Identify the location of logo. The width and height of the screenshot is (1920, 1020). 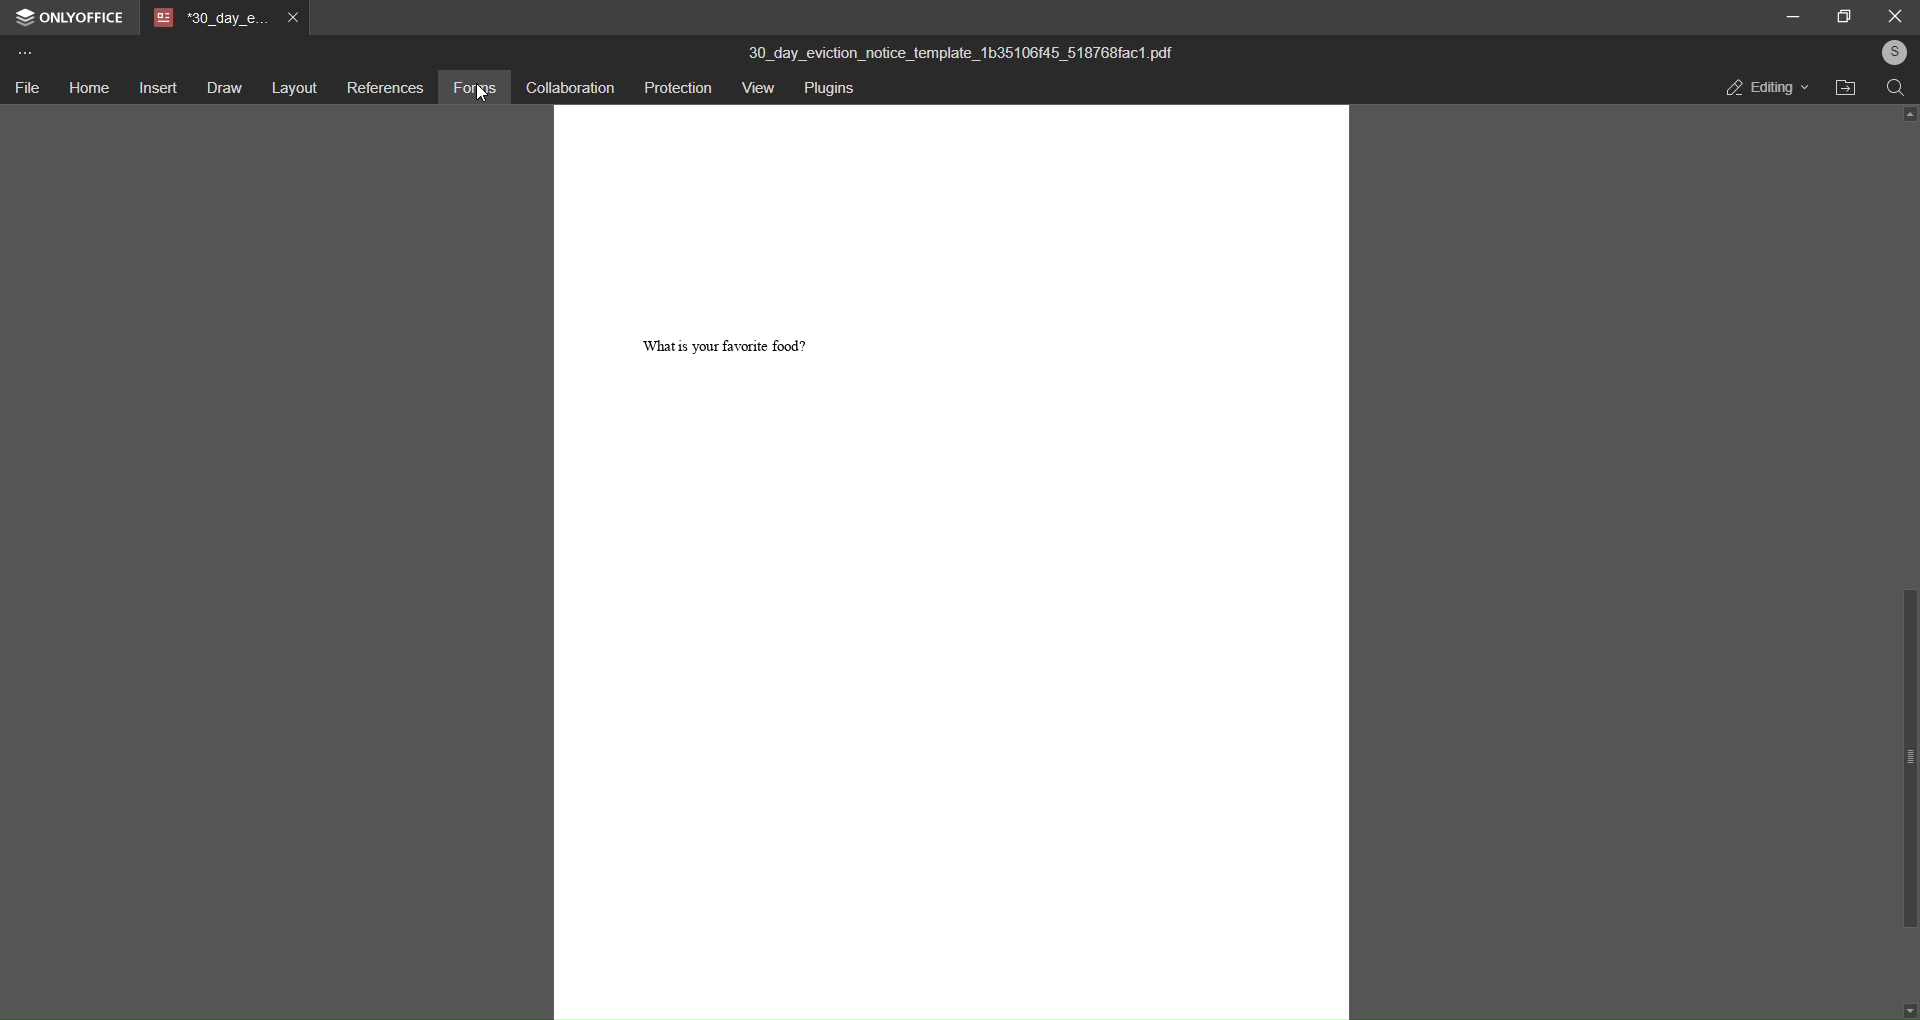
(25, 20).